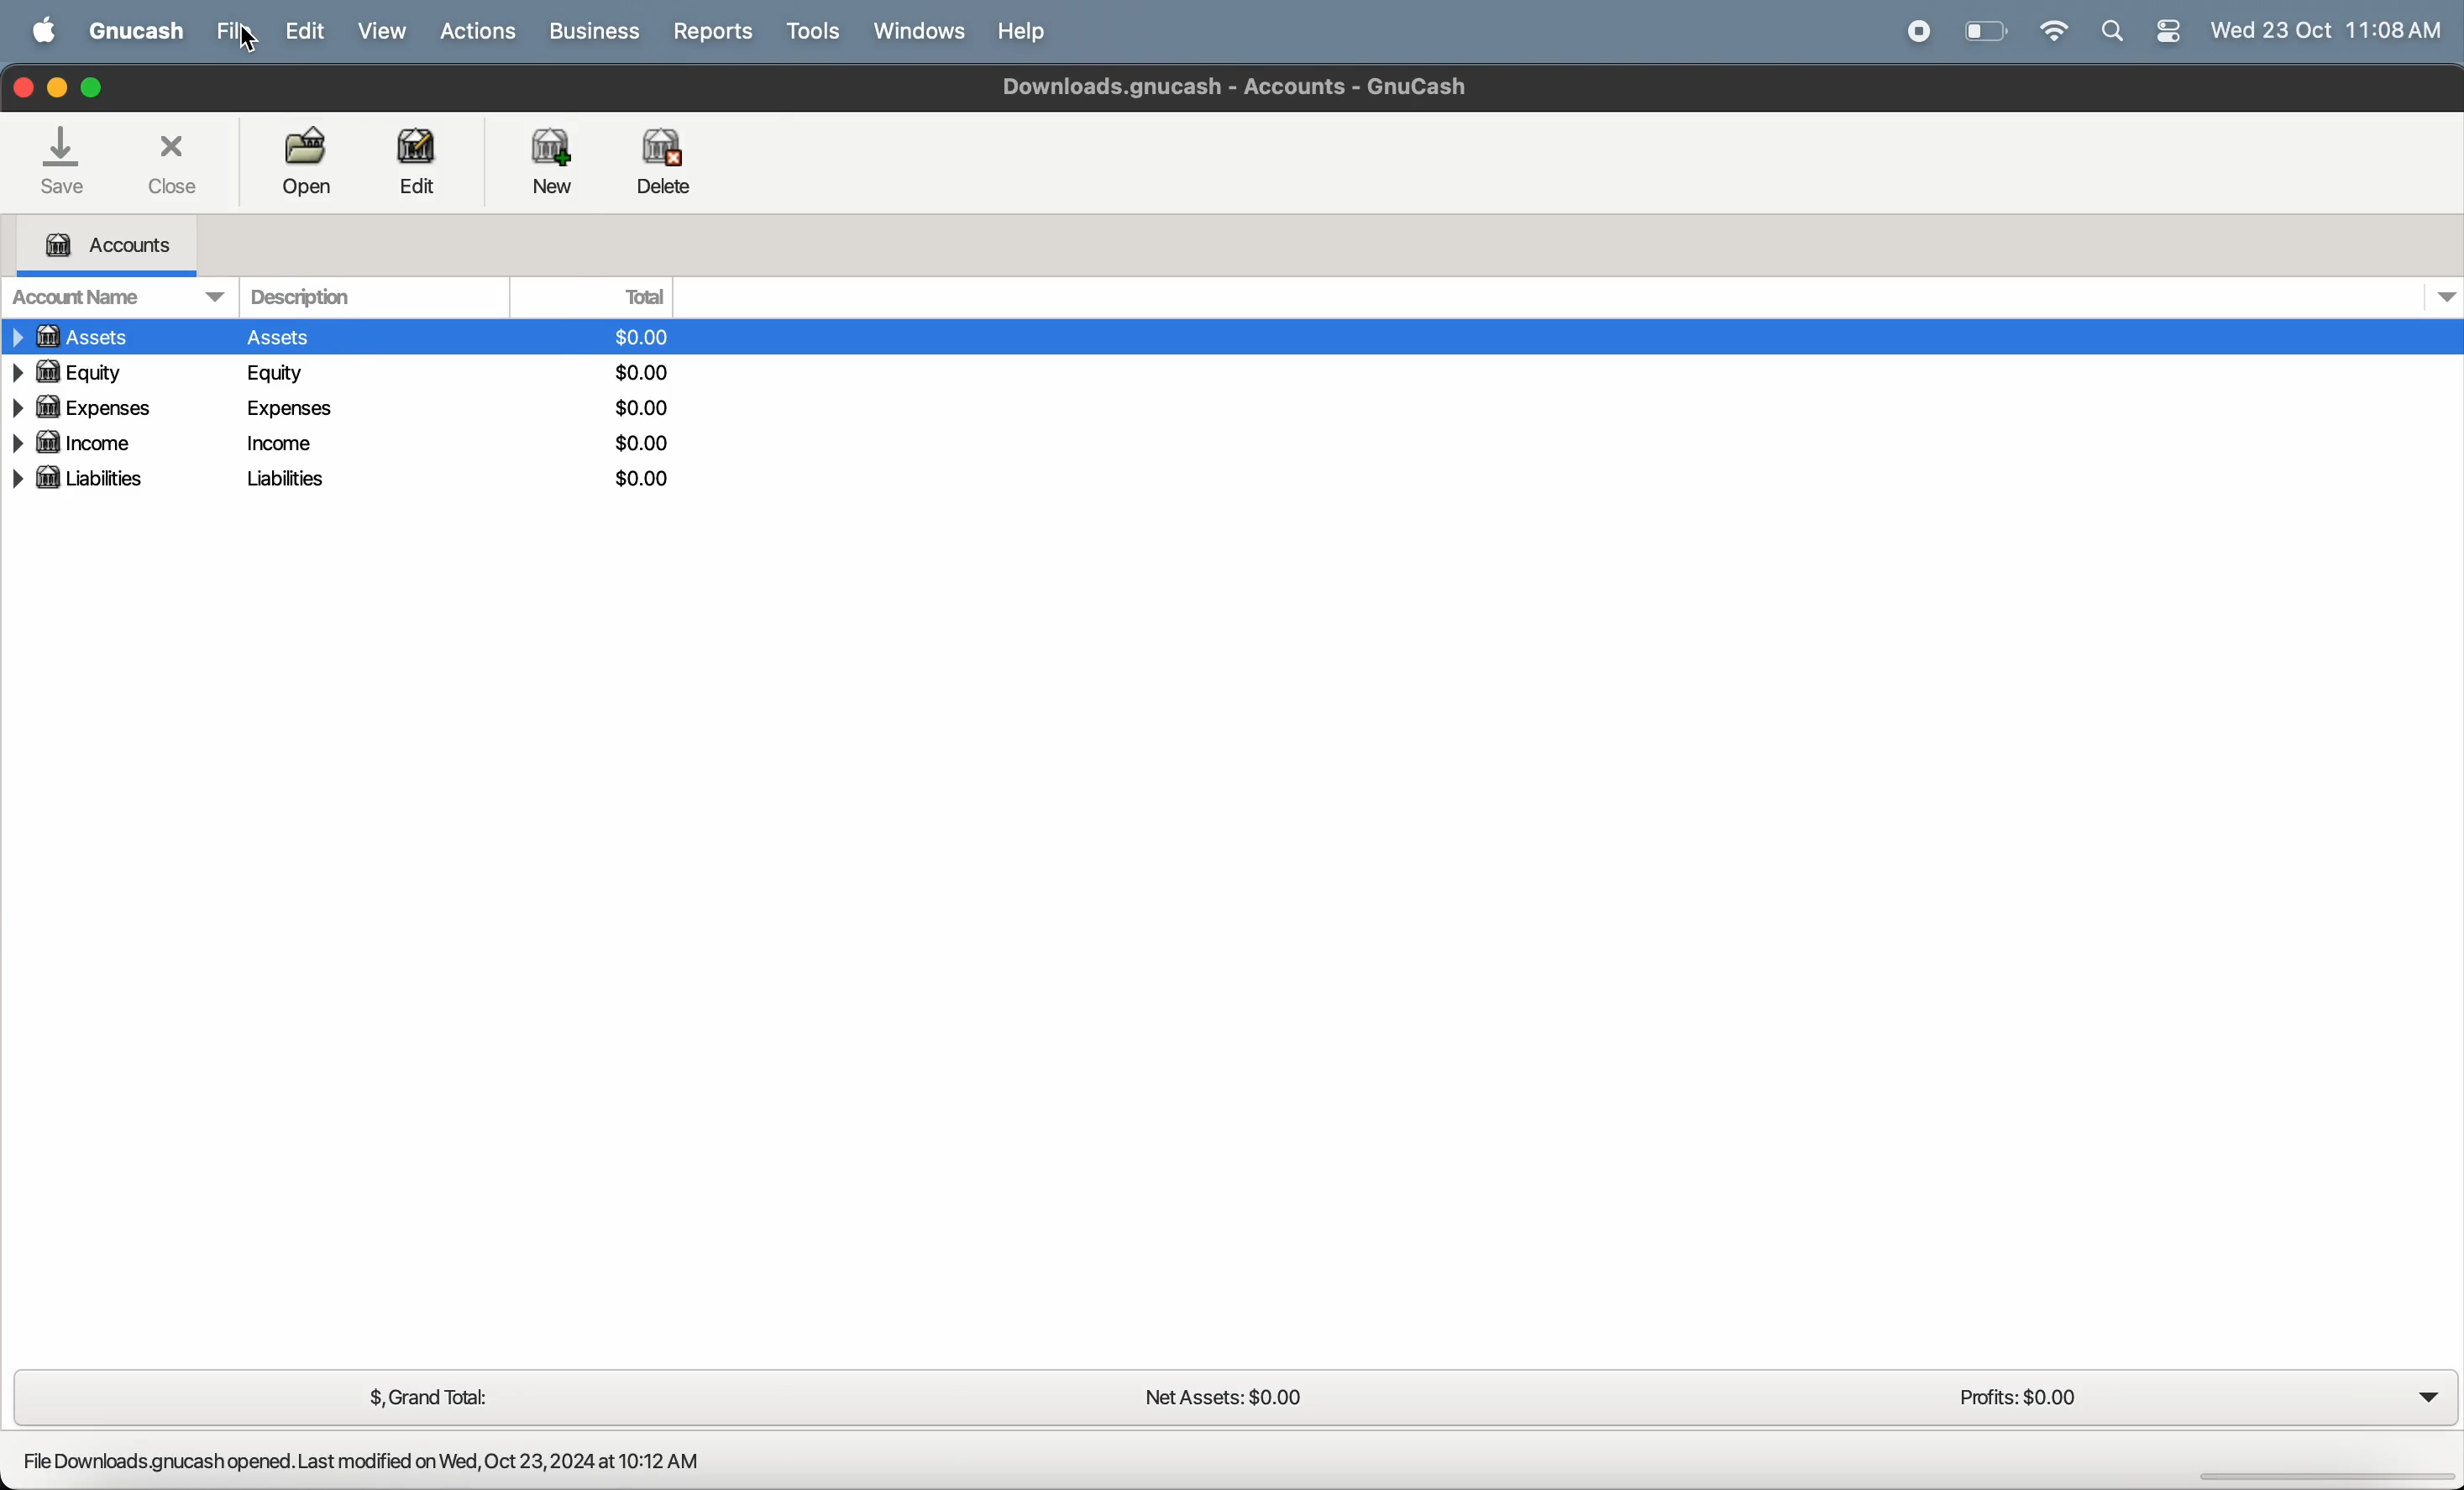 The image size is (2464, 1490). Describe the element at coordinates (249, 42) in the screenshot. I see `cursor` at that location.